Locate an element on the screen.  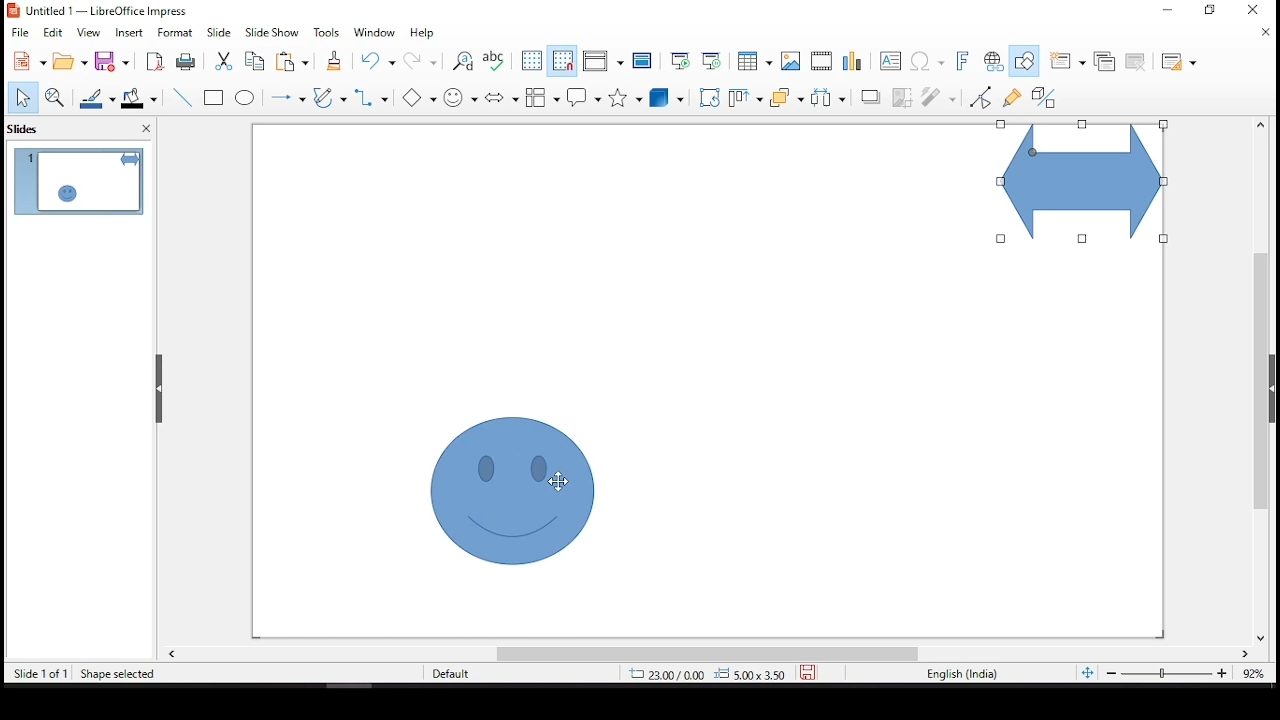
new slide is located at coordinates (1065, 61).